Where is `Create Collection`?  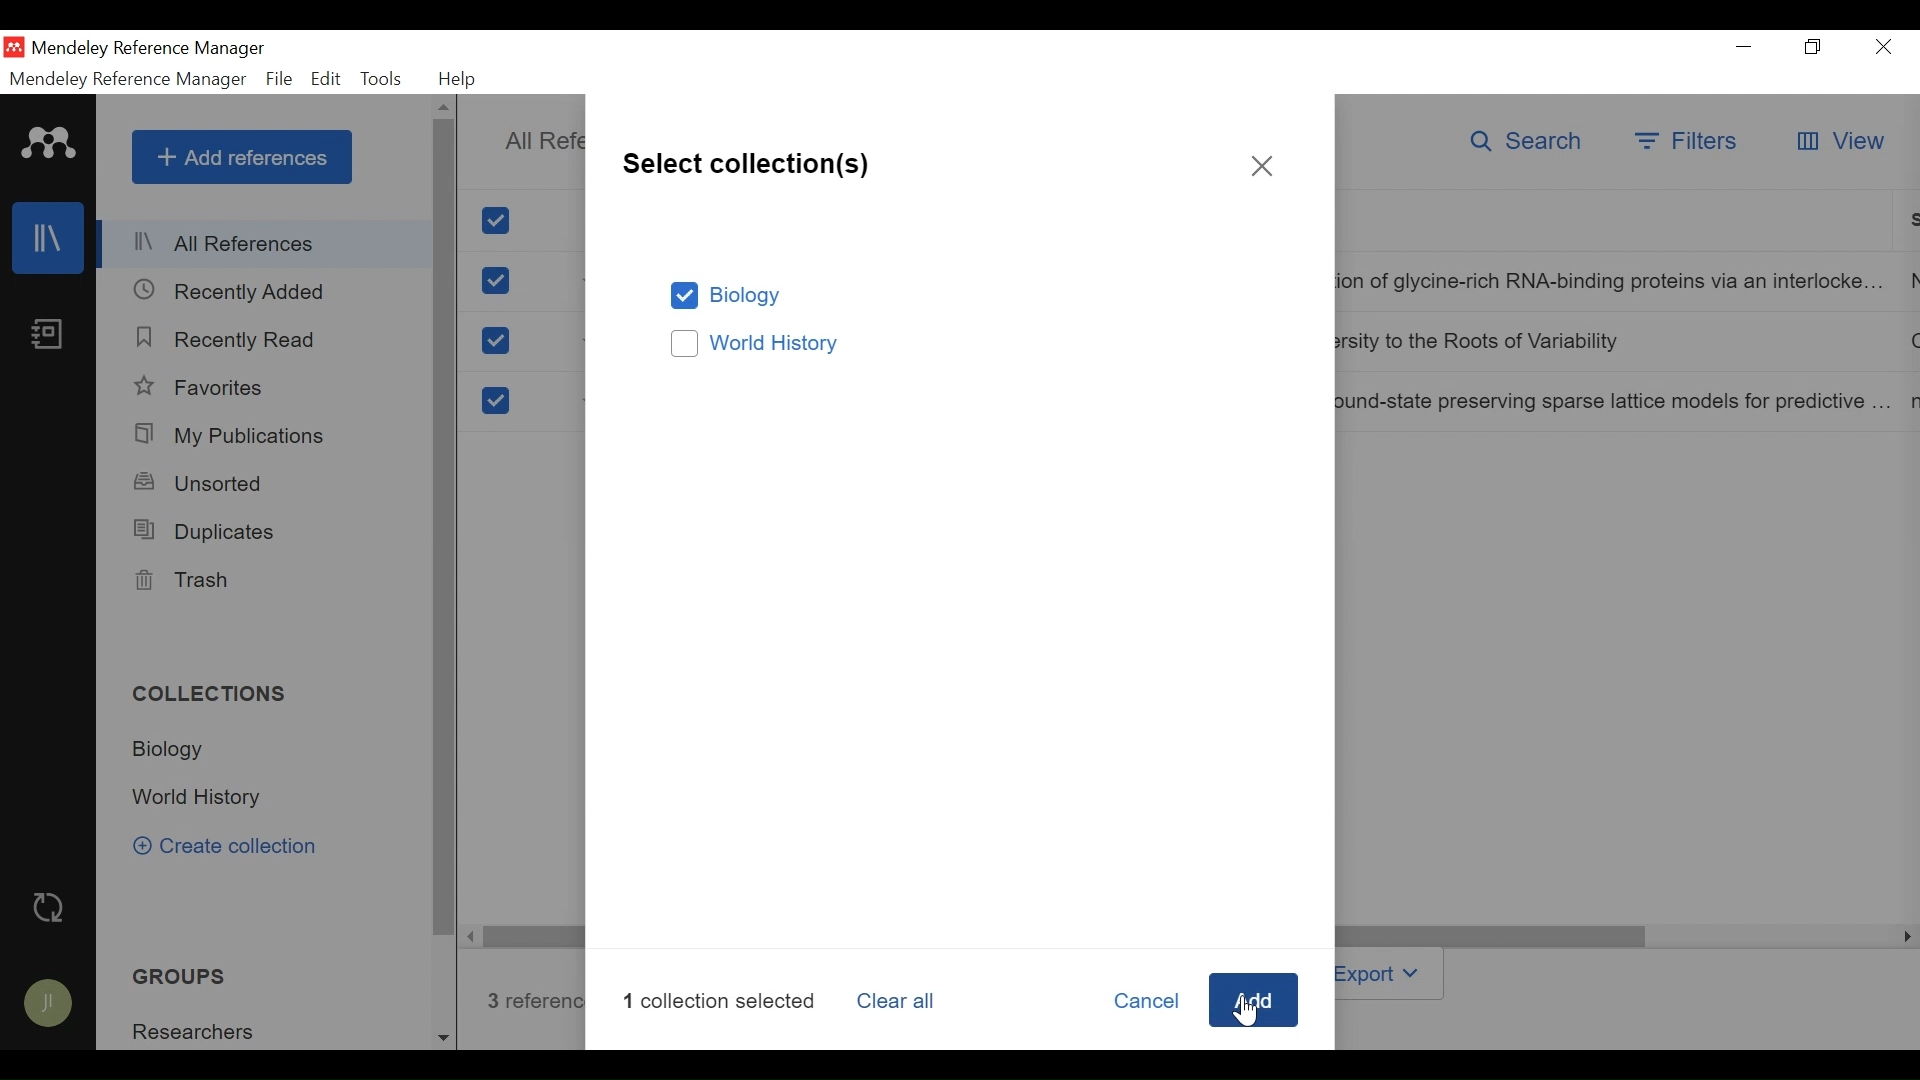
Create Collection is located at coordinates (238, 848).